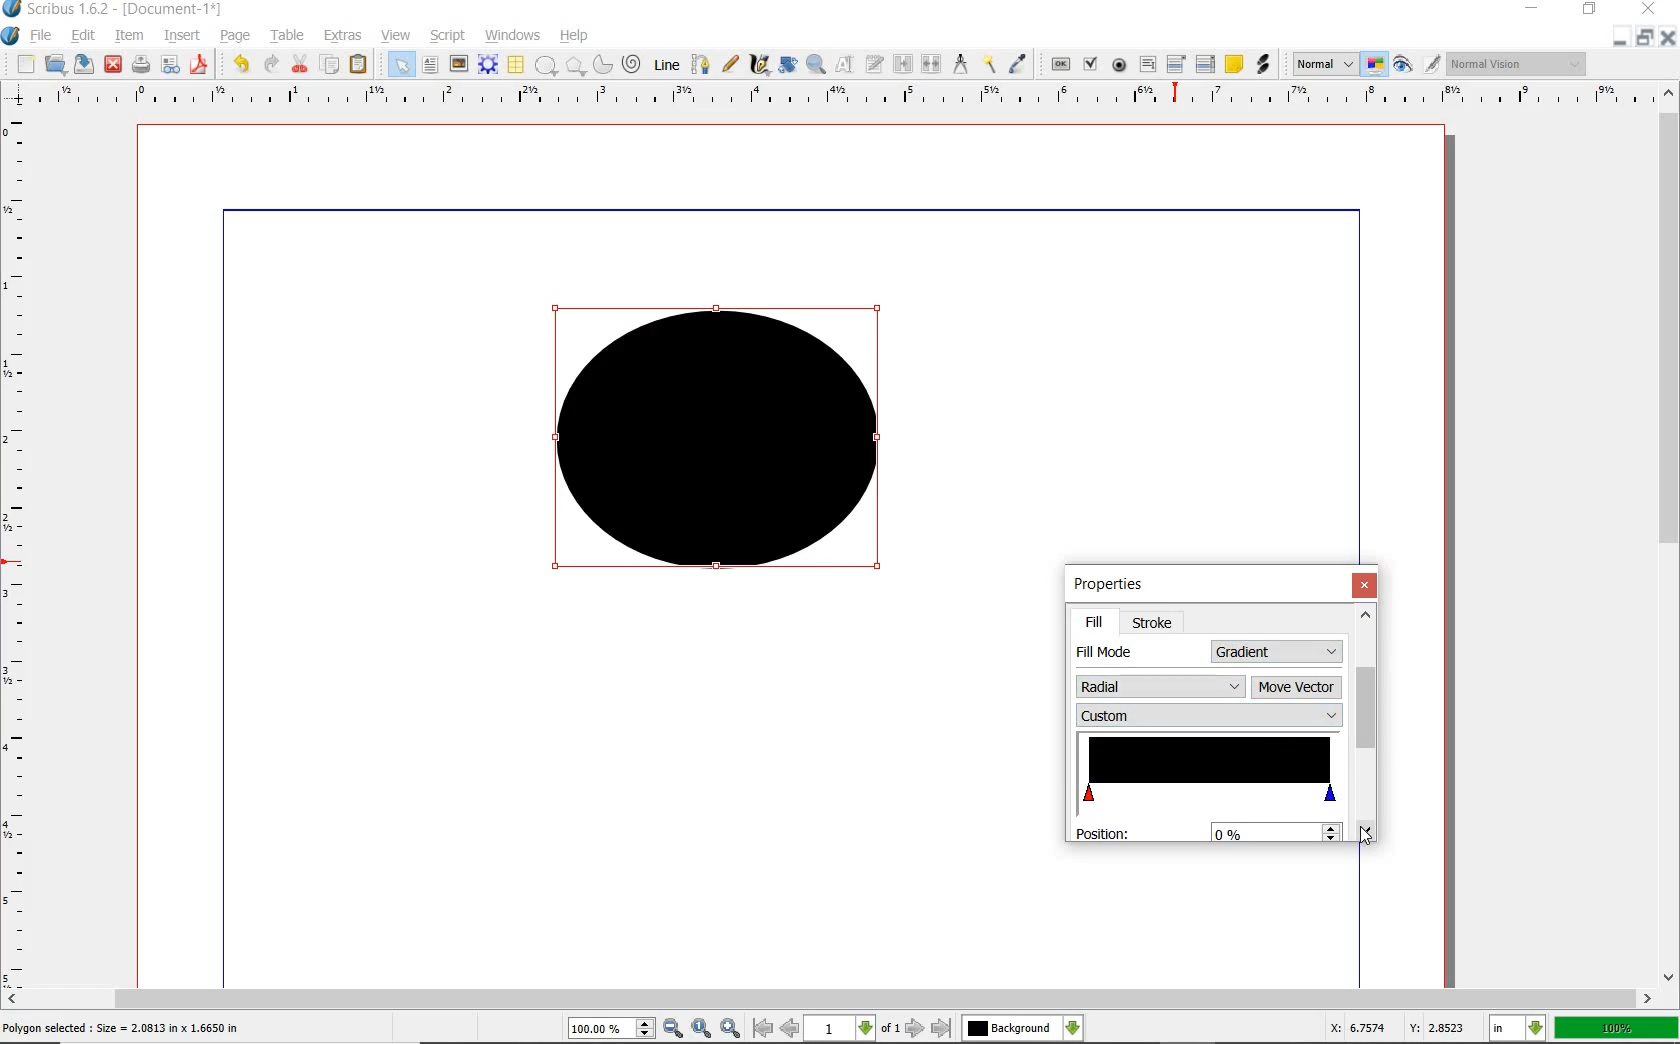 Image resolution: width=1680 pixels, height=1044 pixels. I want to click on PASTE, so click(358, 66).